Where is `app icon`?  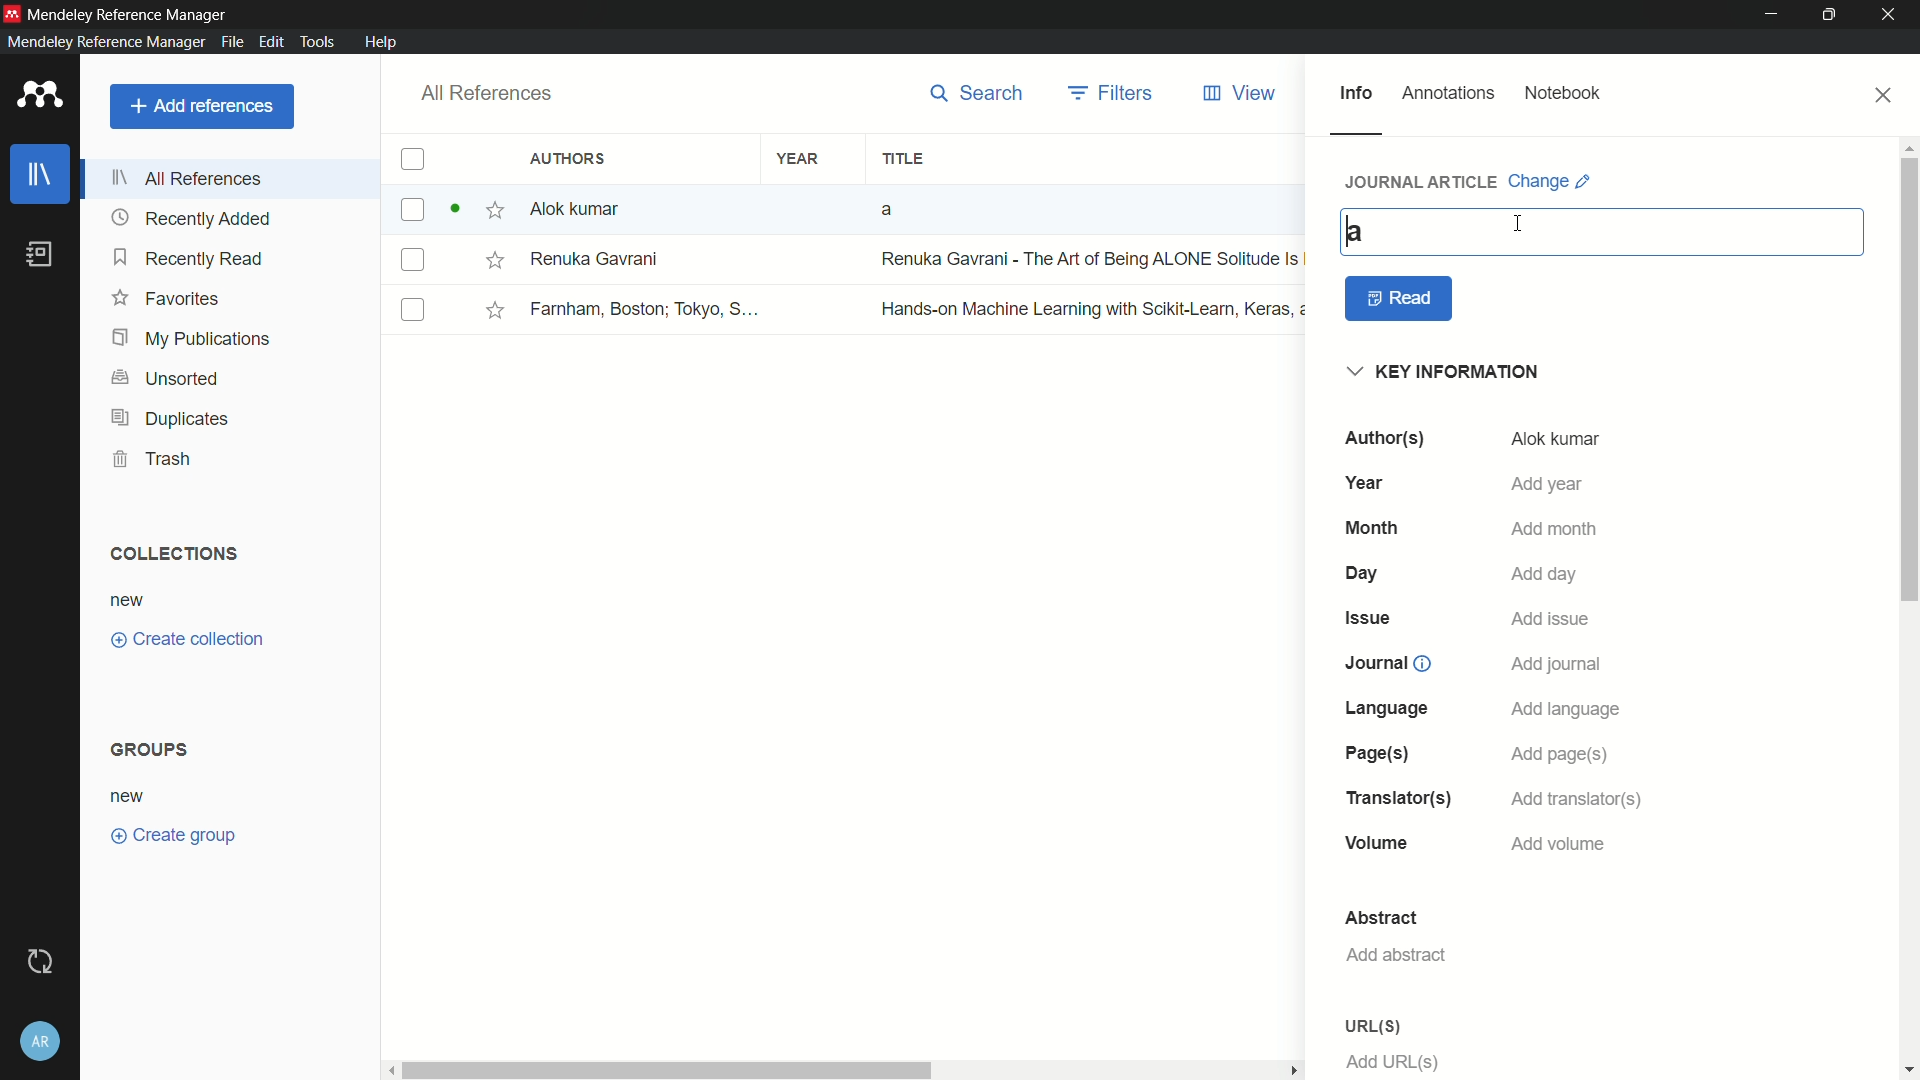 app icon is located at coordinates (40, 96).